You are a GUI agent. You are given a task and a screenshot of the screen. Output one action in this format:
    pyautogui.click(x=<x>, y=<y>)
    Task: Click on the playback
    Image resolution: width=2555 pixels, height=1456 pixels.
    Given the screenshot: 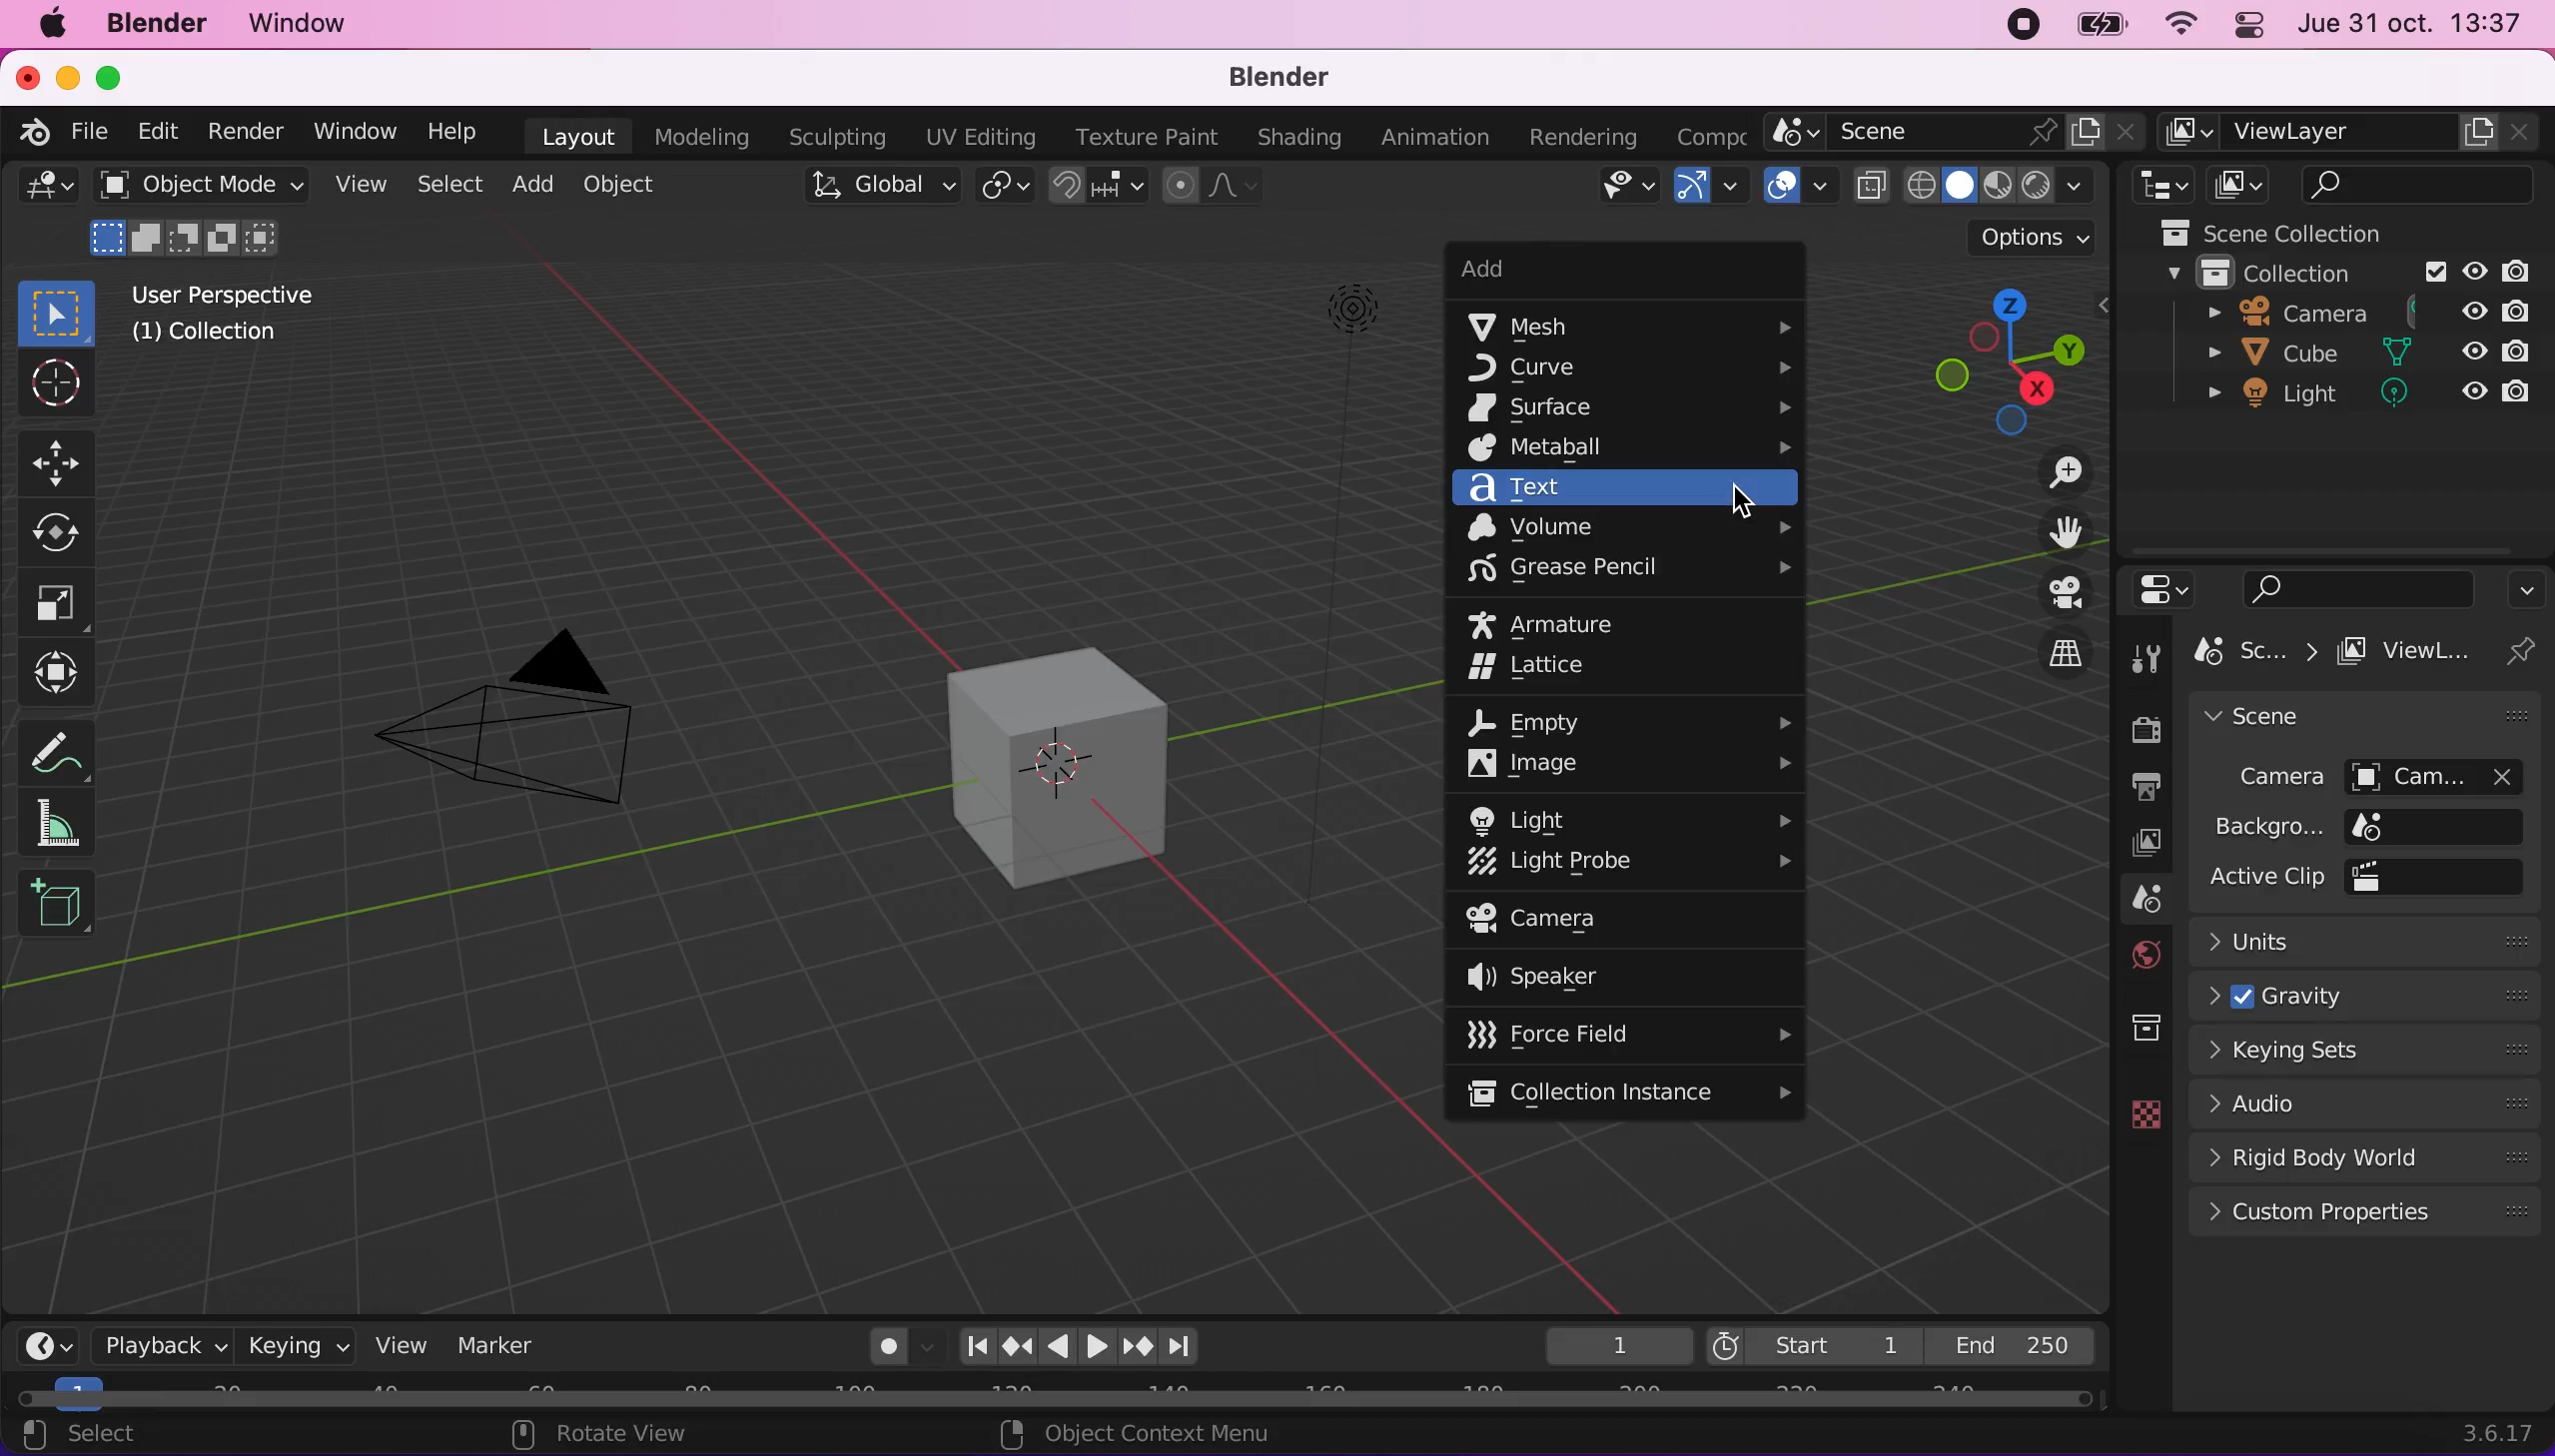 What is the action you would take?
    pyautogui.click(x=160, y=1346)
    